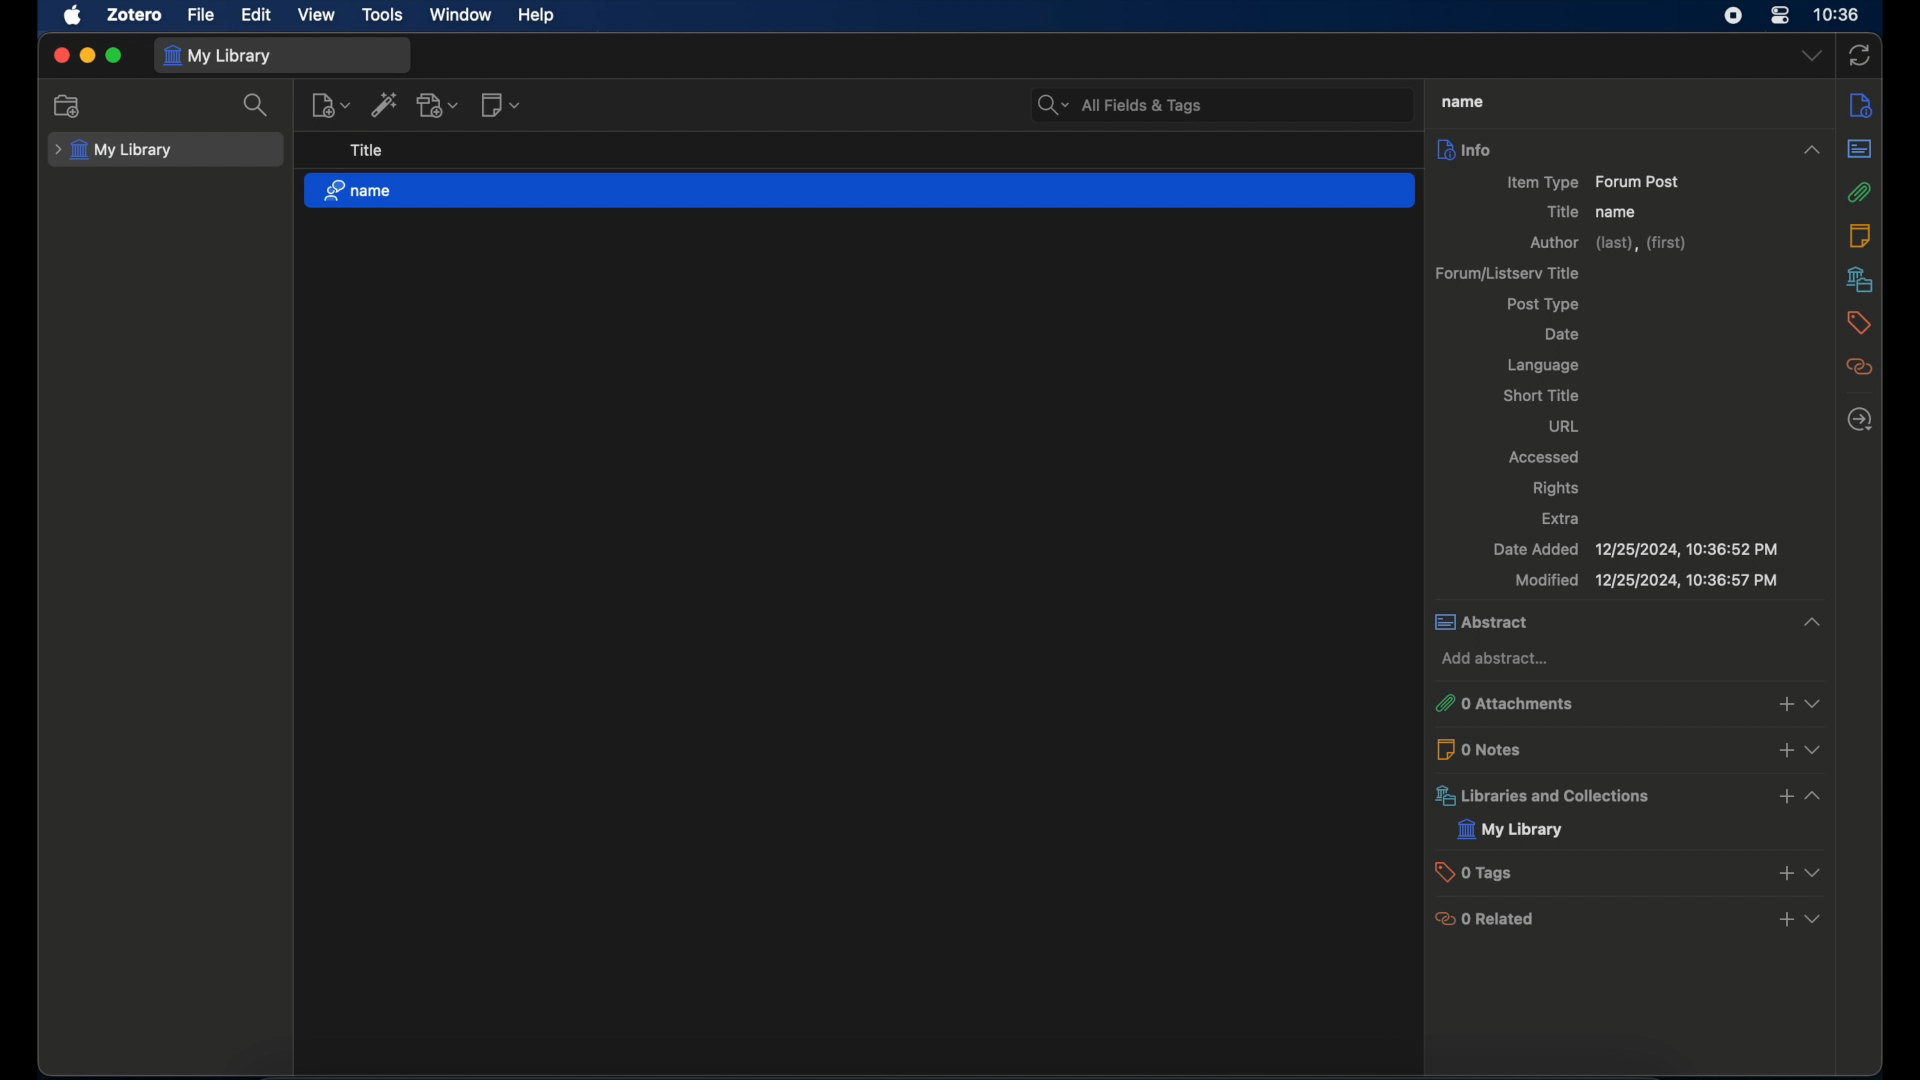 Image resolution: width=1920 pixels, height=1080 pixels. Describe the element at coordinates (1631, 919) in the screenshot. I see `0 related` at that location.